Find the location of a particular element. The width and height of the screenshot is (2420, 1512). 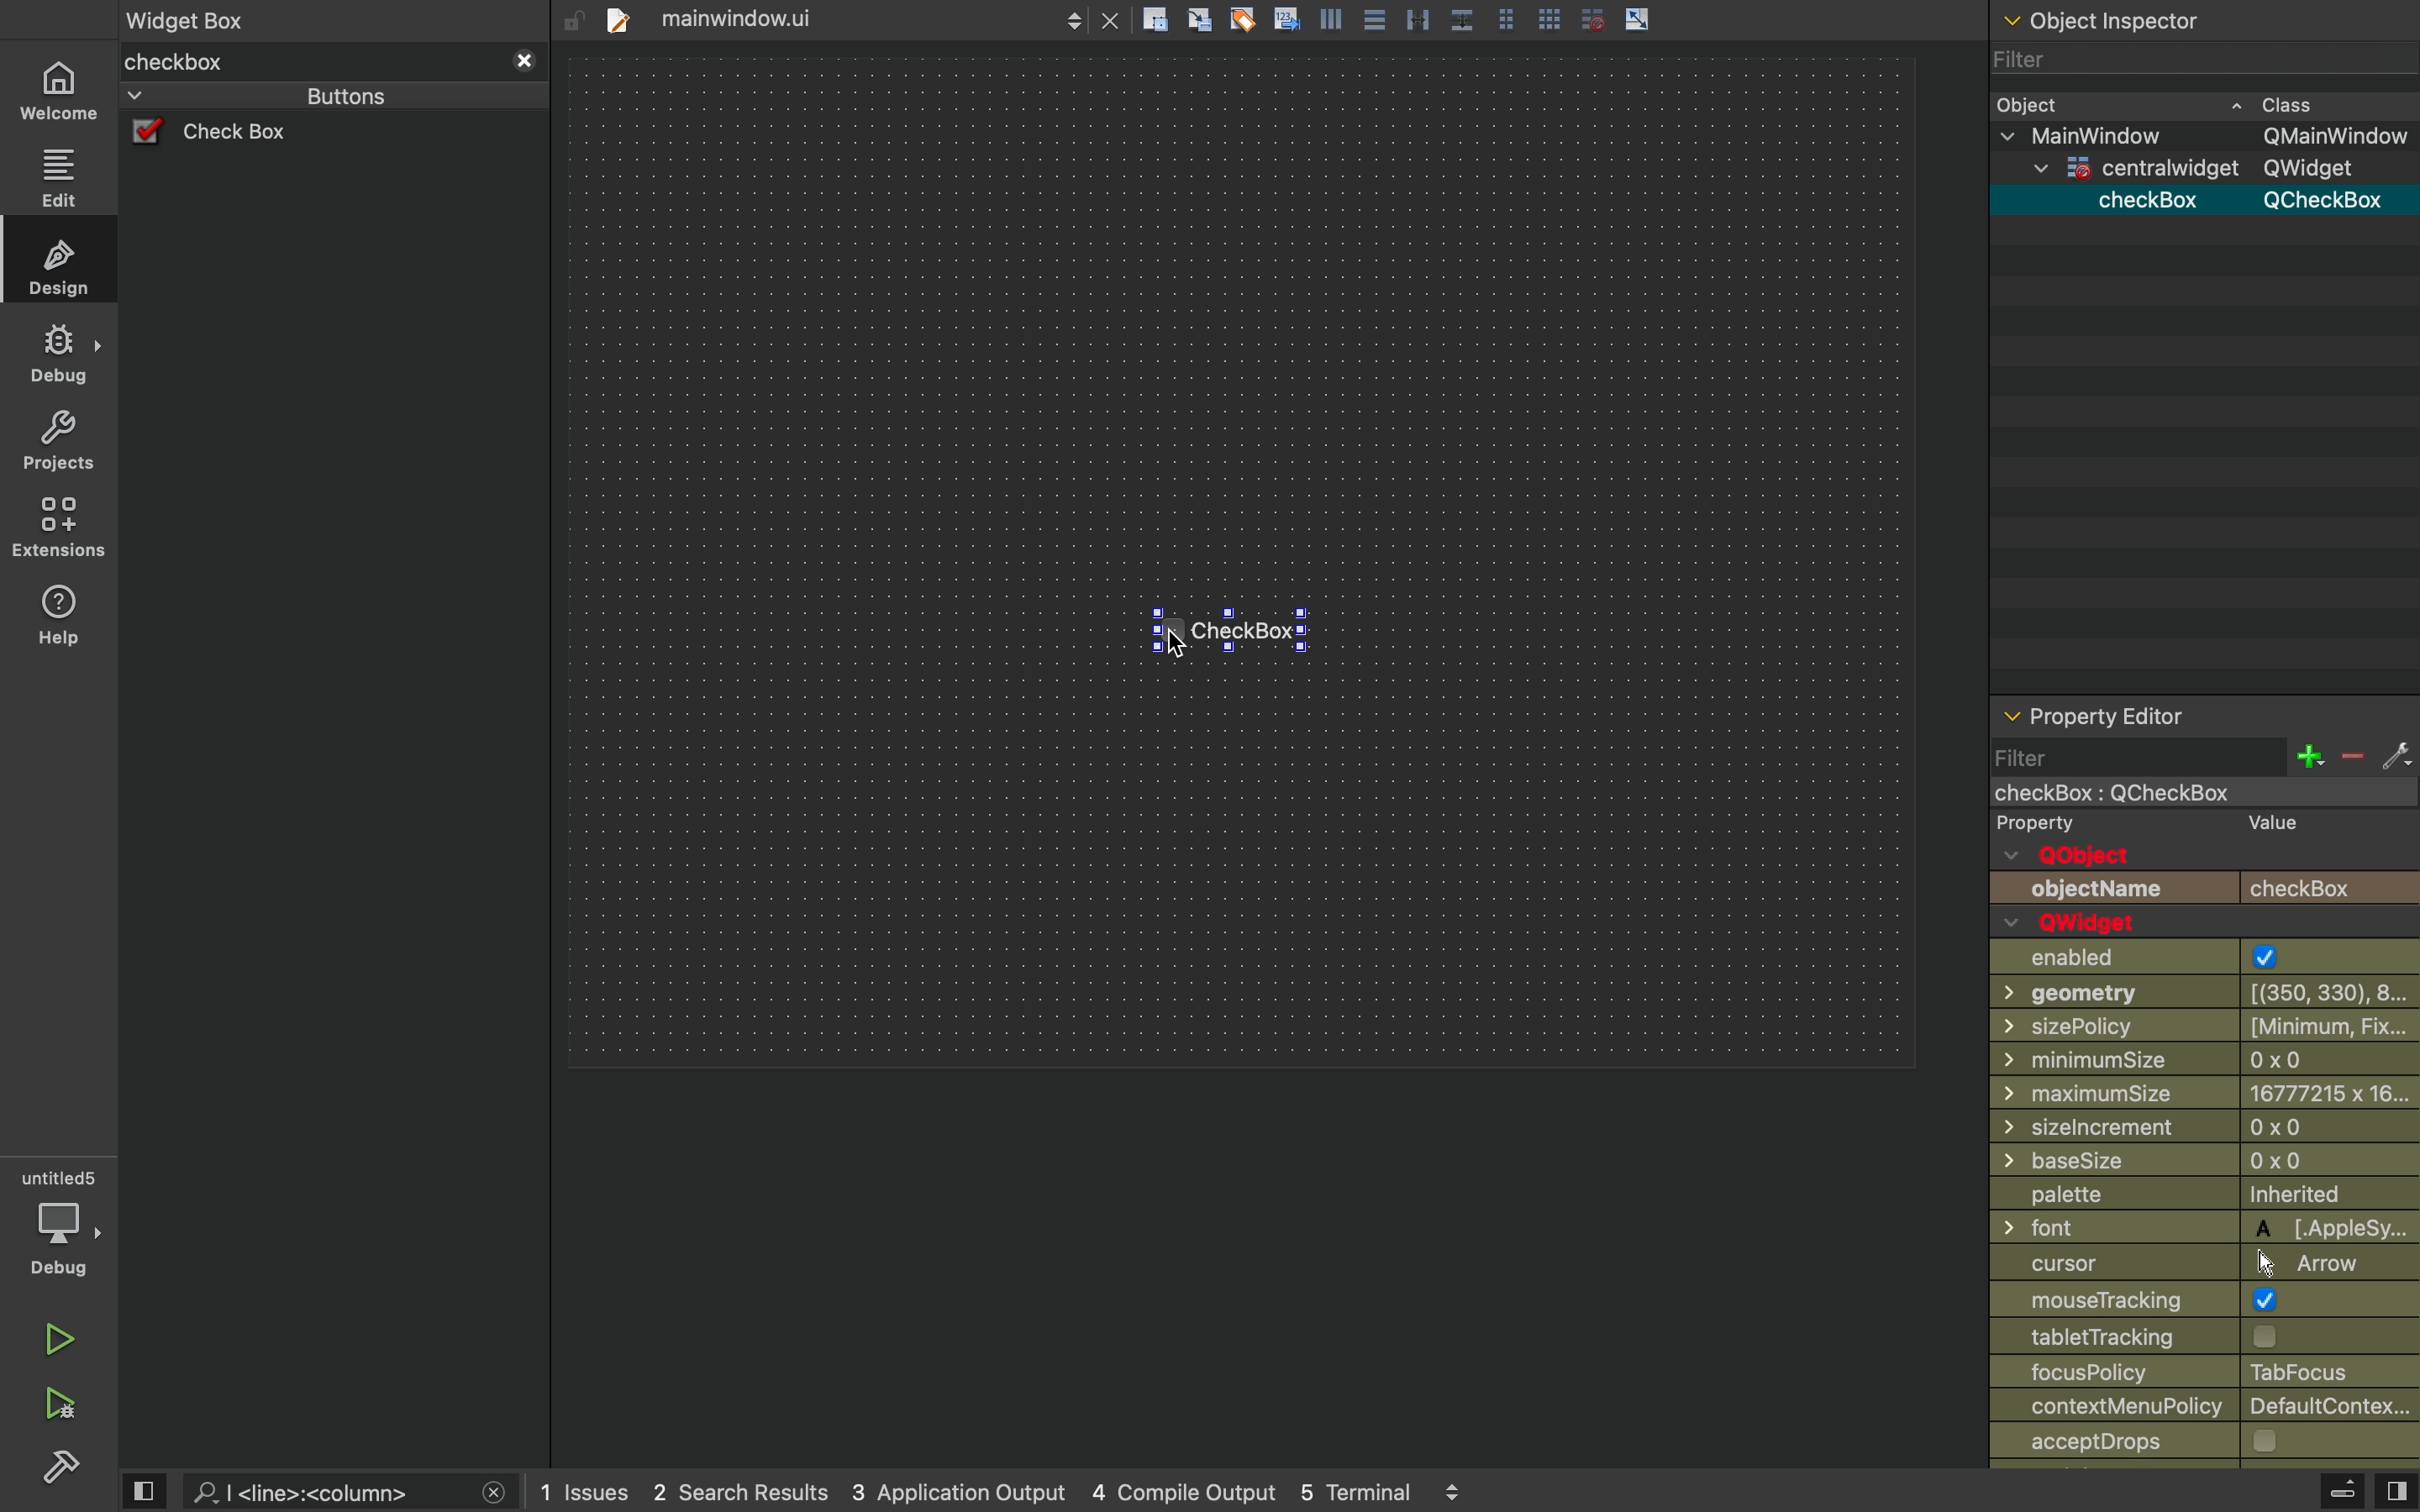

distribute vertically is located at coordinates (1463, 19).